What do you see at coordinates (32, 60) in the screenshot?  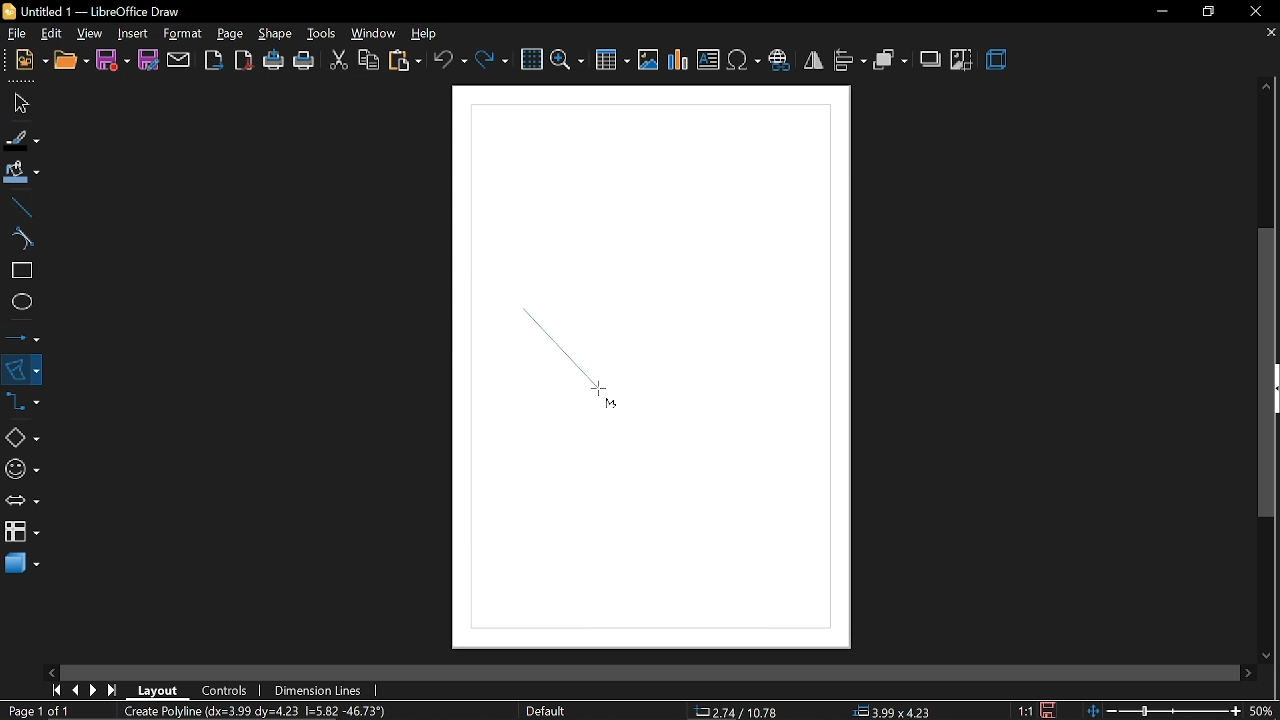 I see `new` at bounding box center [32, 60].